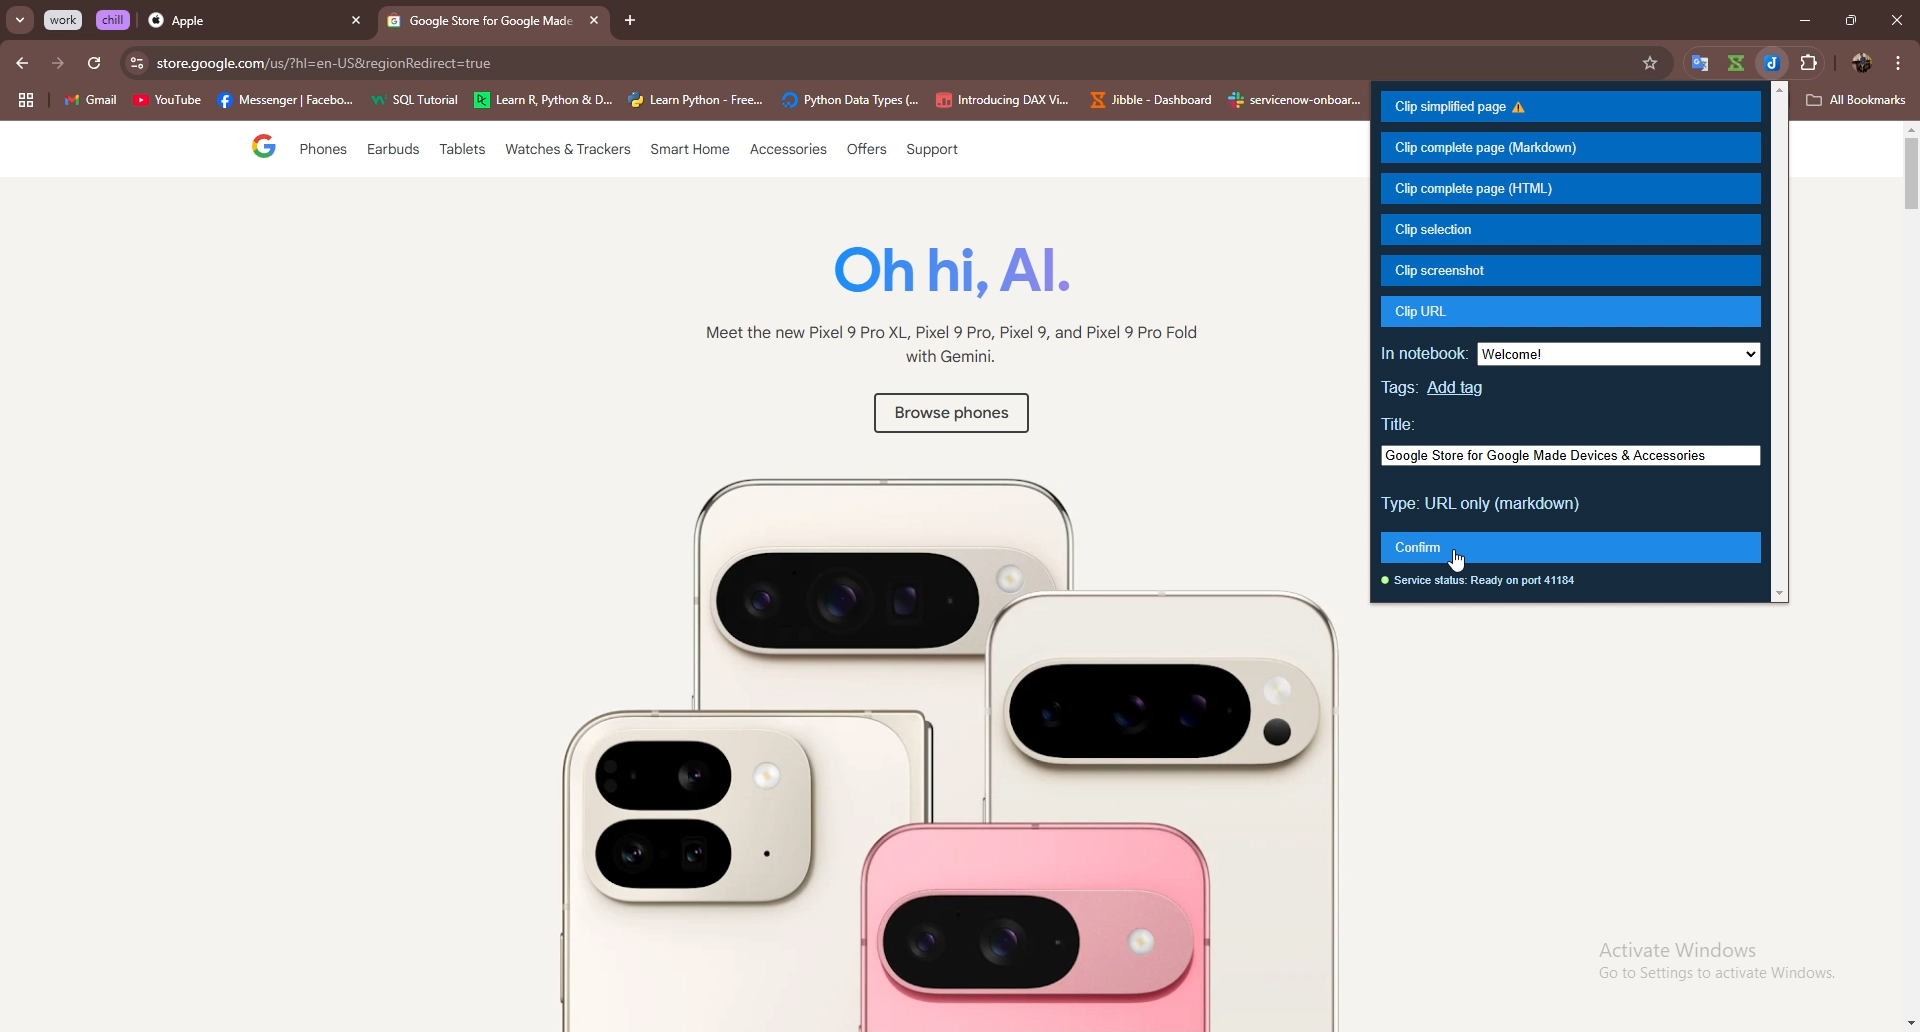 Image resolution: width=1920 pixels, height=1032 pixels. Describe the element at coordinates (1486, 583) in the screenshot. I see `service status: Ready on port 41184` at that location.